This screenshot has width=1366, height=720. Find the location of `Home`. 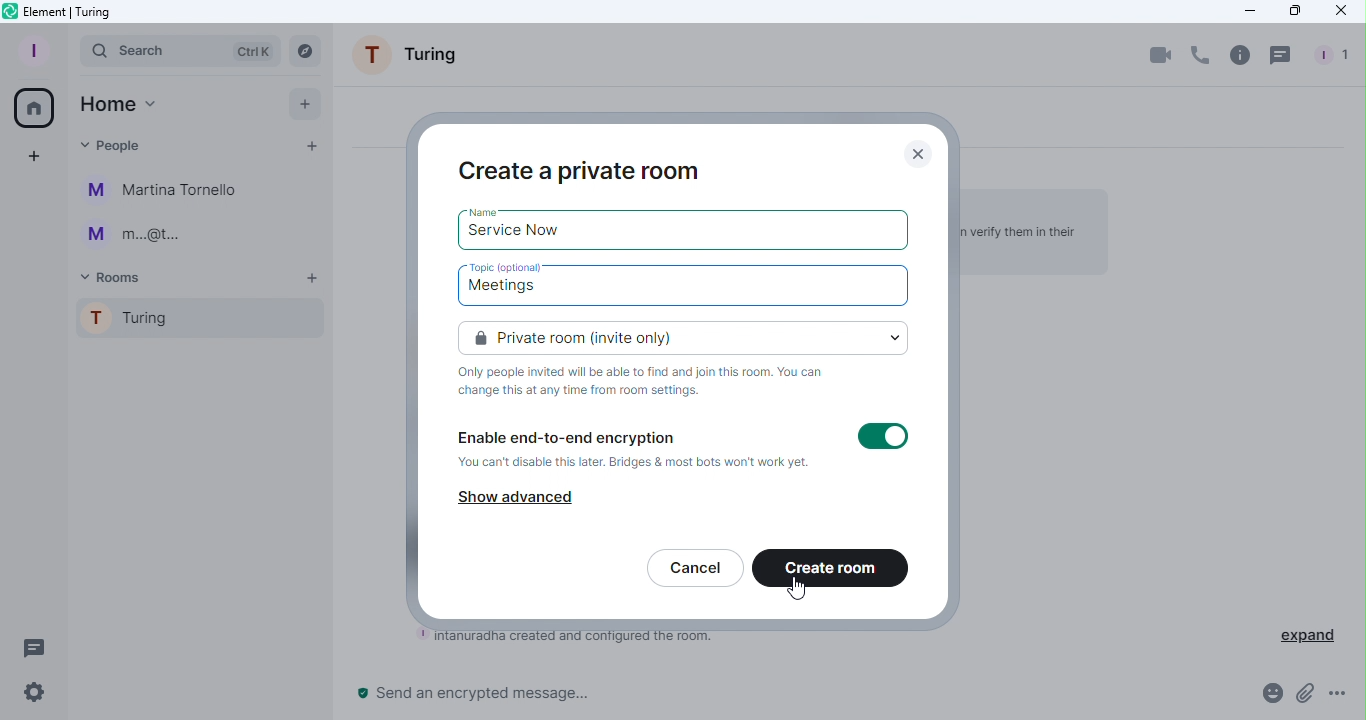

Home is located at coordinates (31, 105).